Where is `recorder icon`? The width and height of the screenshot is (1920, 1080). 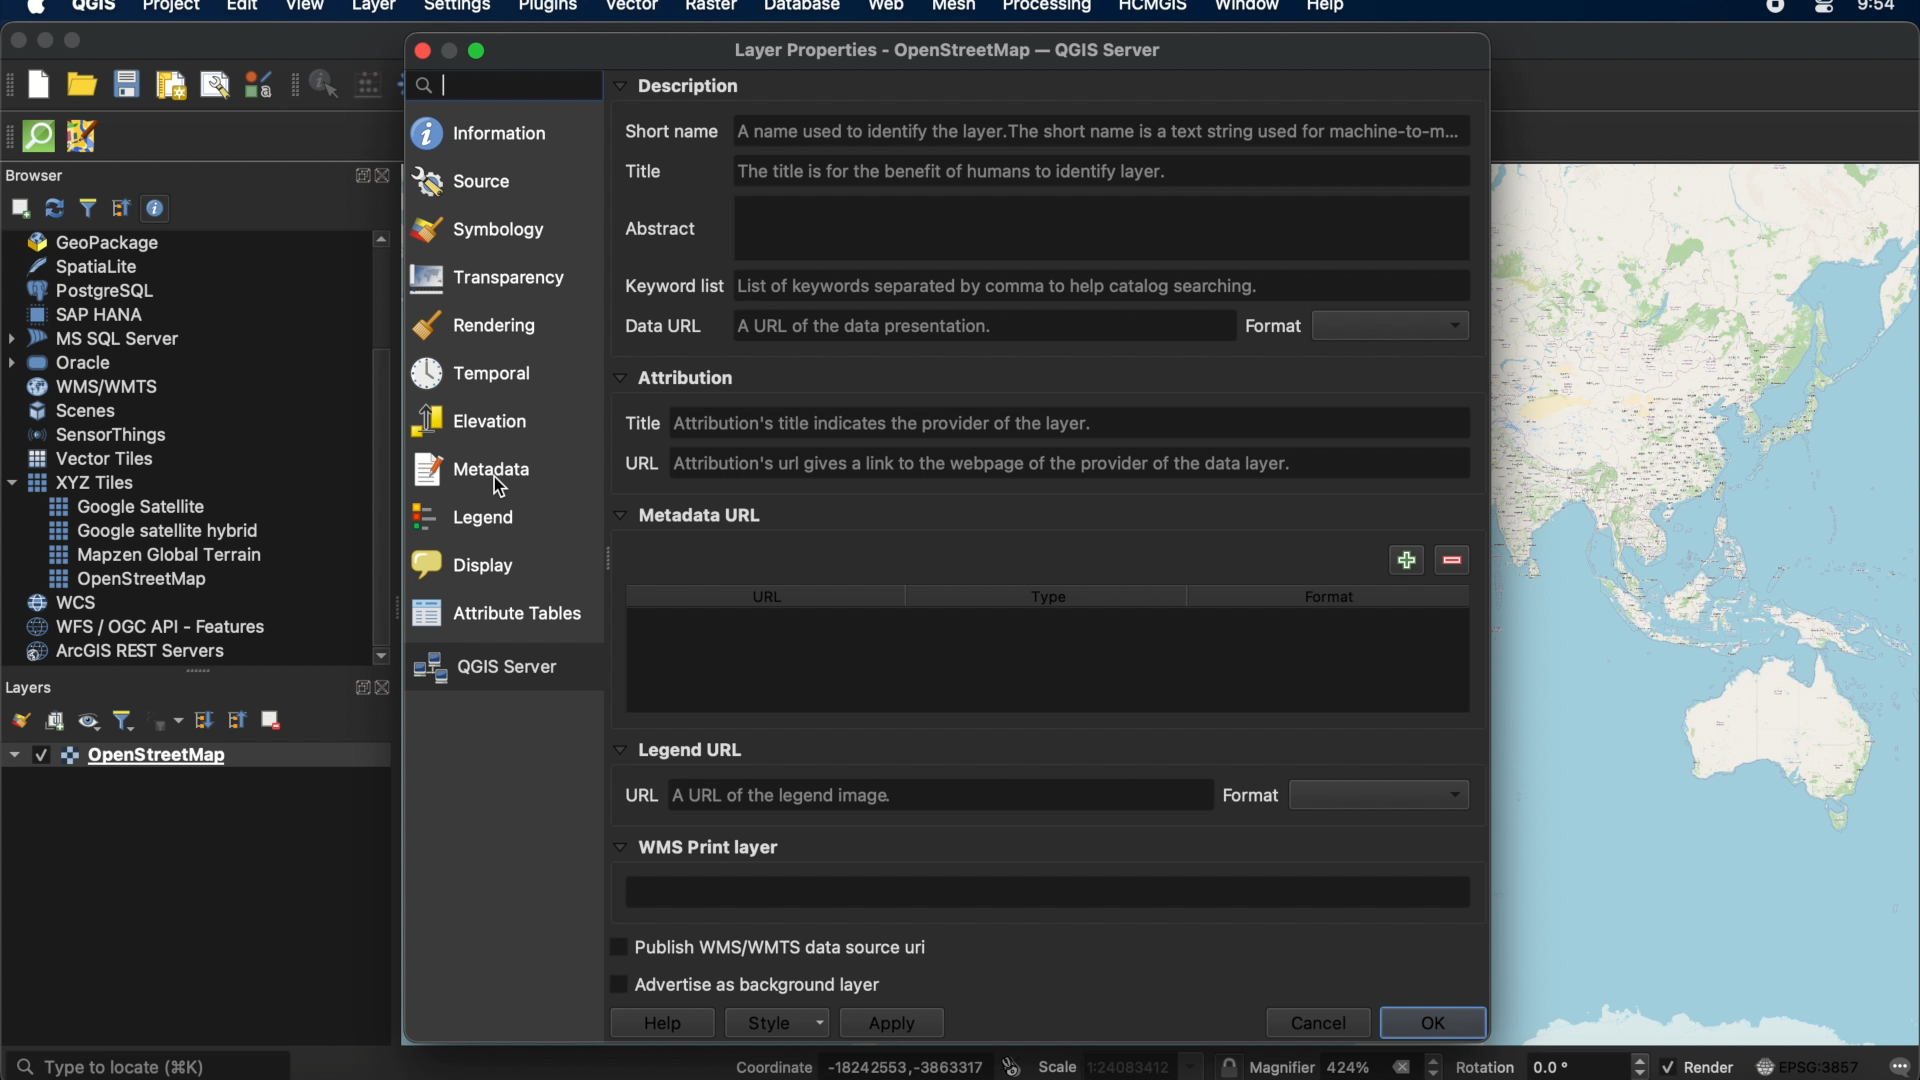 recorder icon is located at coordinates (1775, 8).